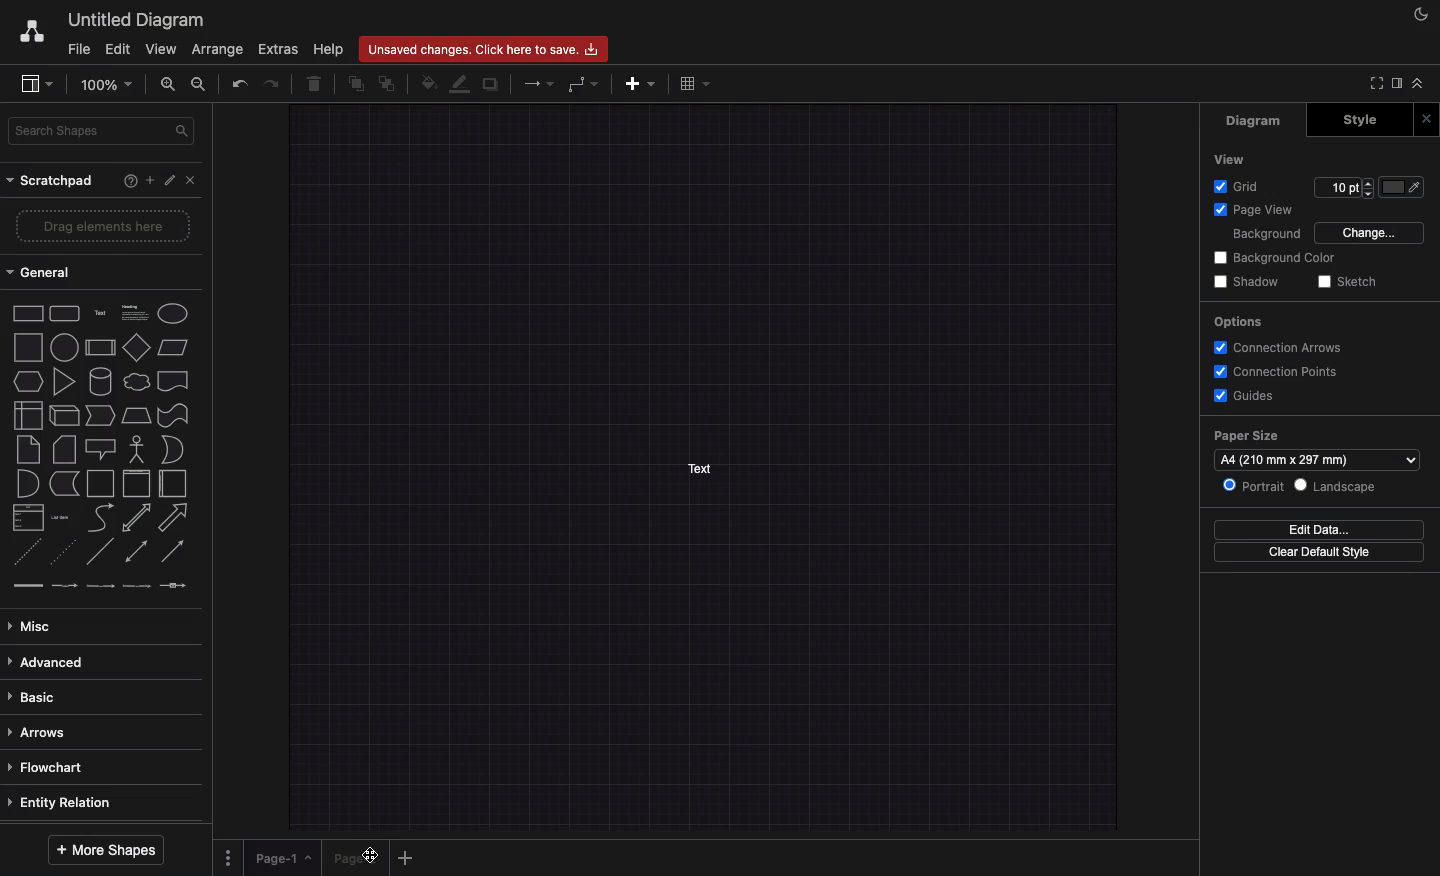 The width and height of the screenshot is (1440, 876). What do you see at coordinates (1282, 346) in the screenshot?
I see `Connection arrows` at bounding box center [1282, 346].